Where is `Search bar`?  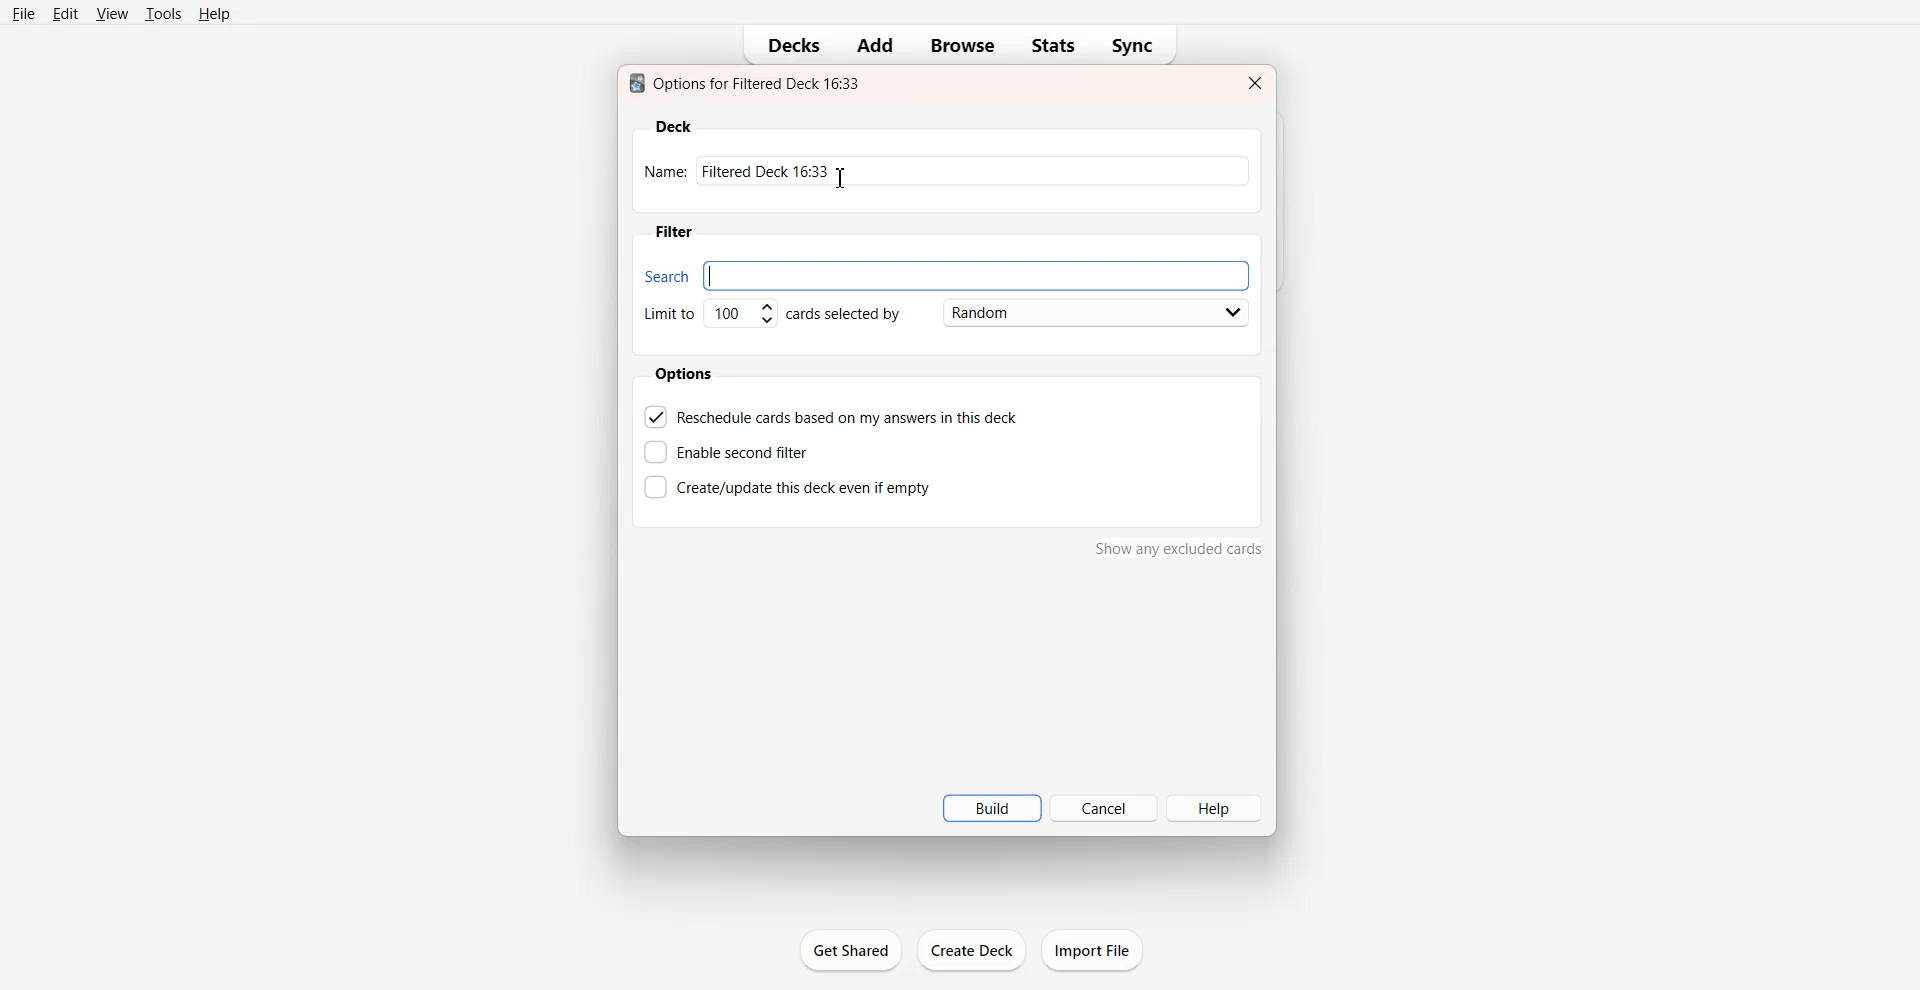
Search bar is located at coordinates (941, 273).